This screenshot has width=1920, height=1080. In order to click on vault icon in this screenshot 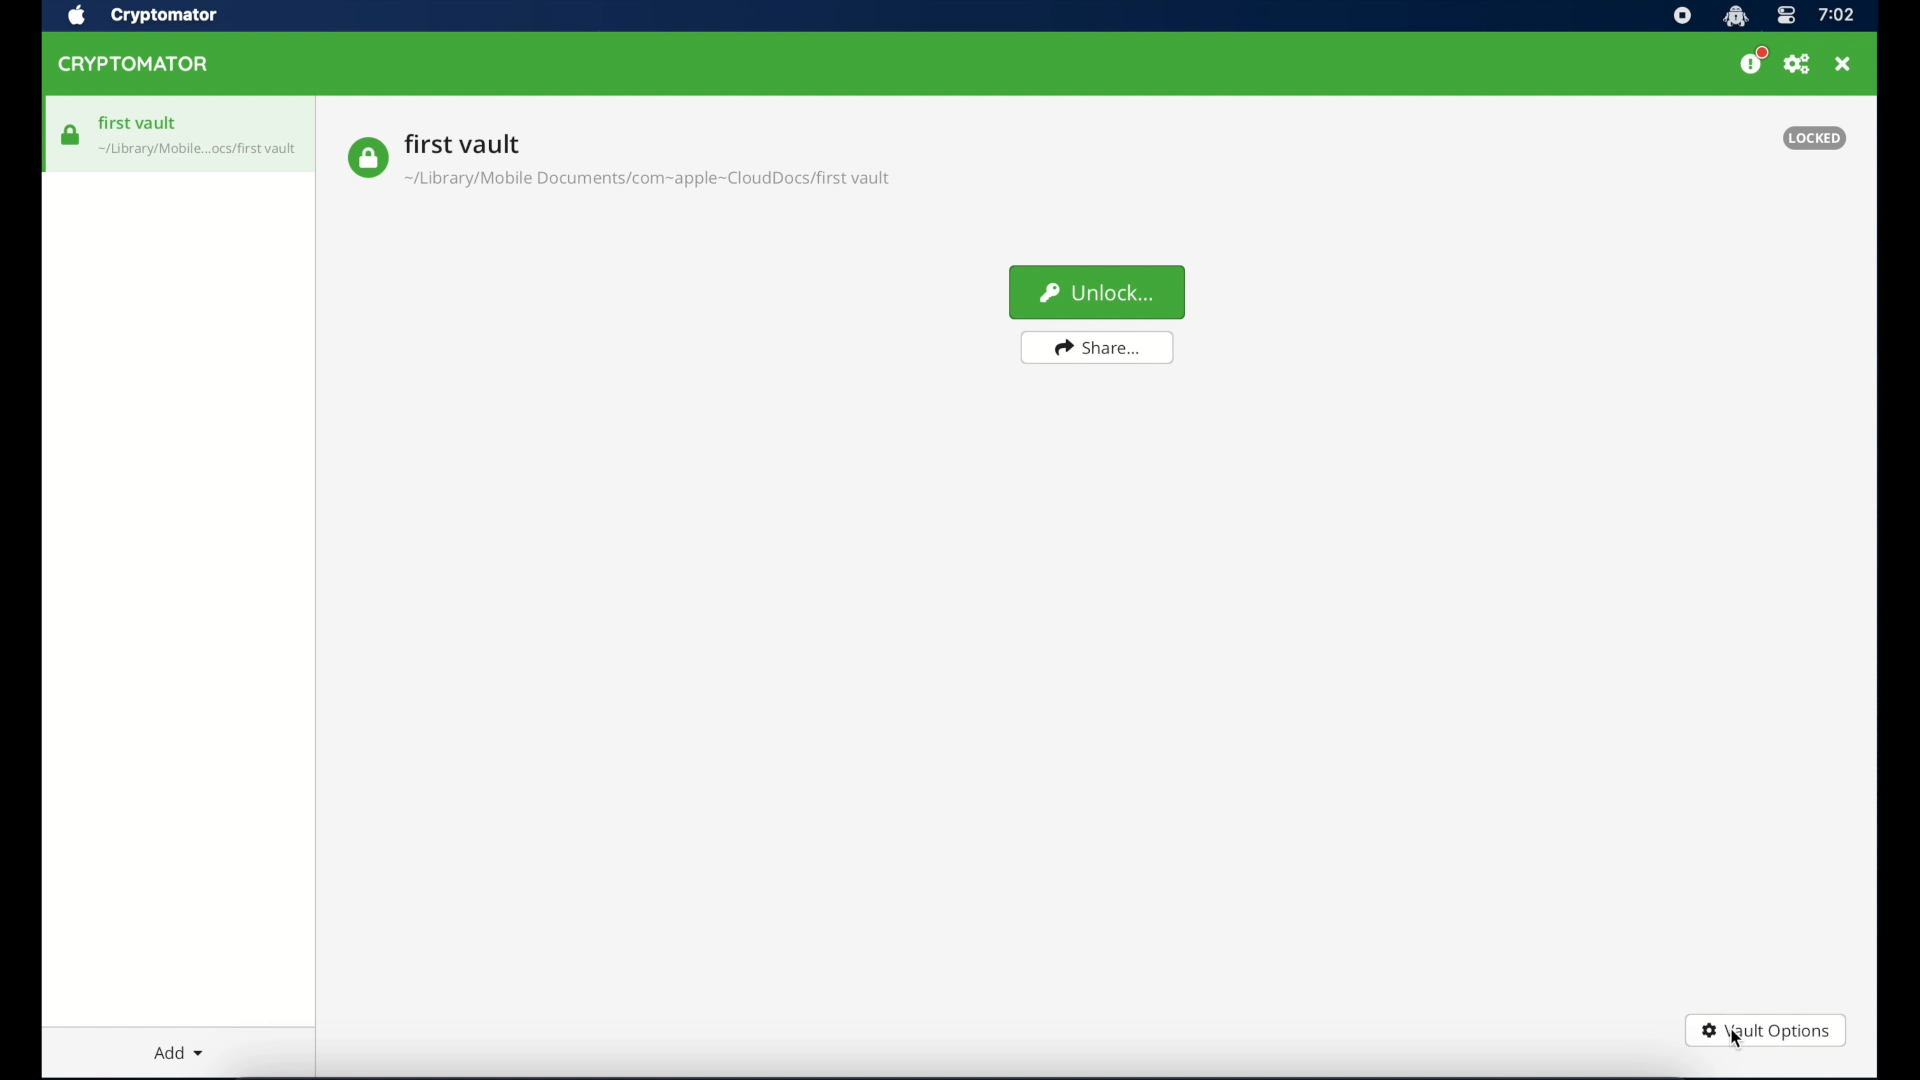, I will do `click(199, 152)`.